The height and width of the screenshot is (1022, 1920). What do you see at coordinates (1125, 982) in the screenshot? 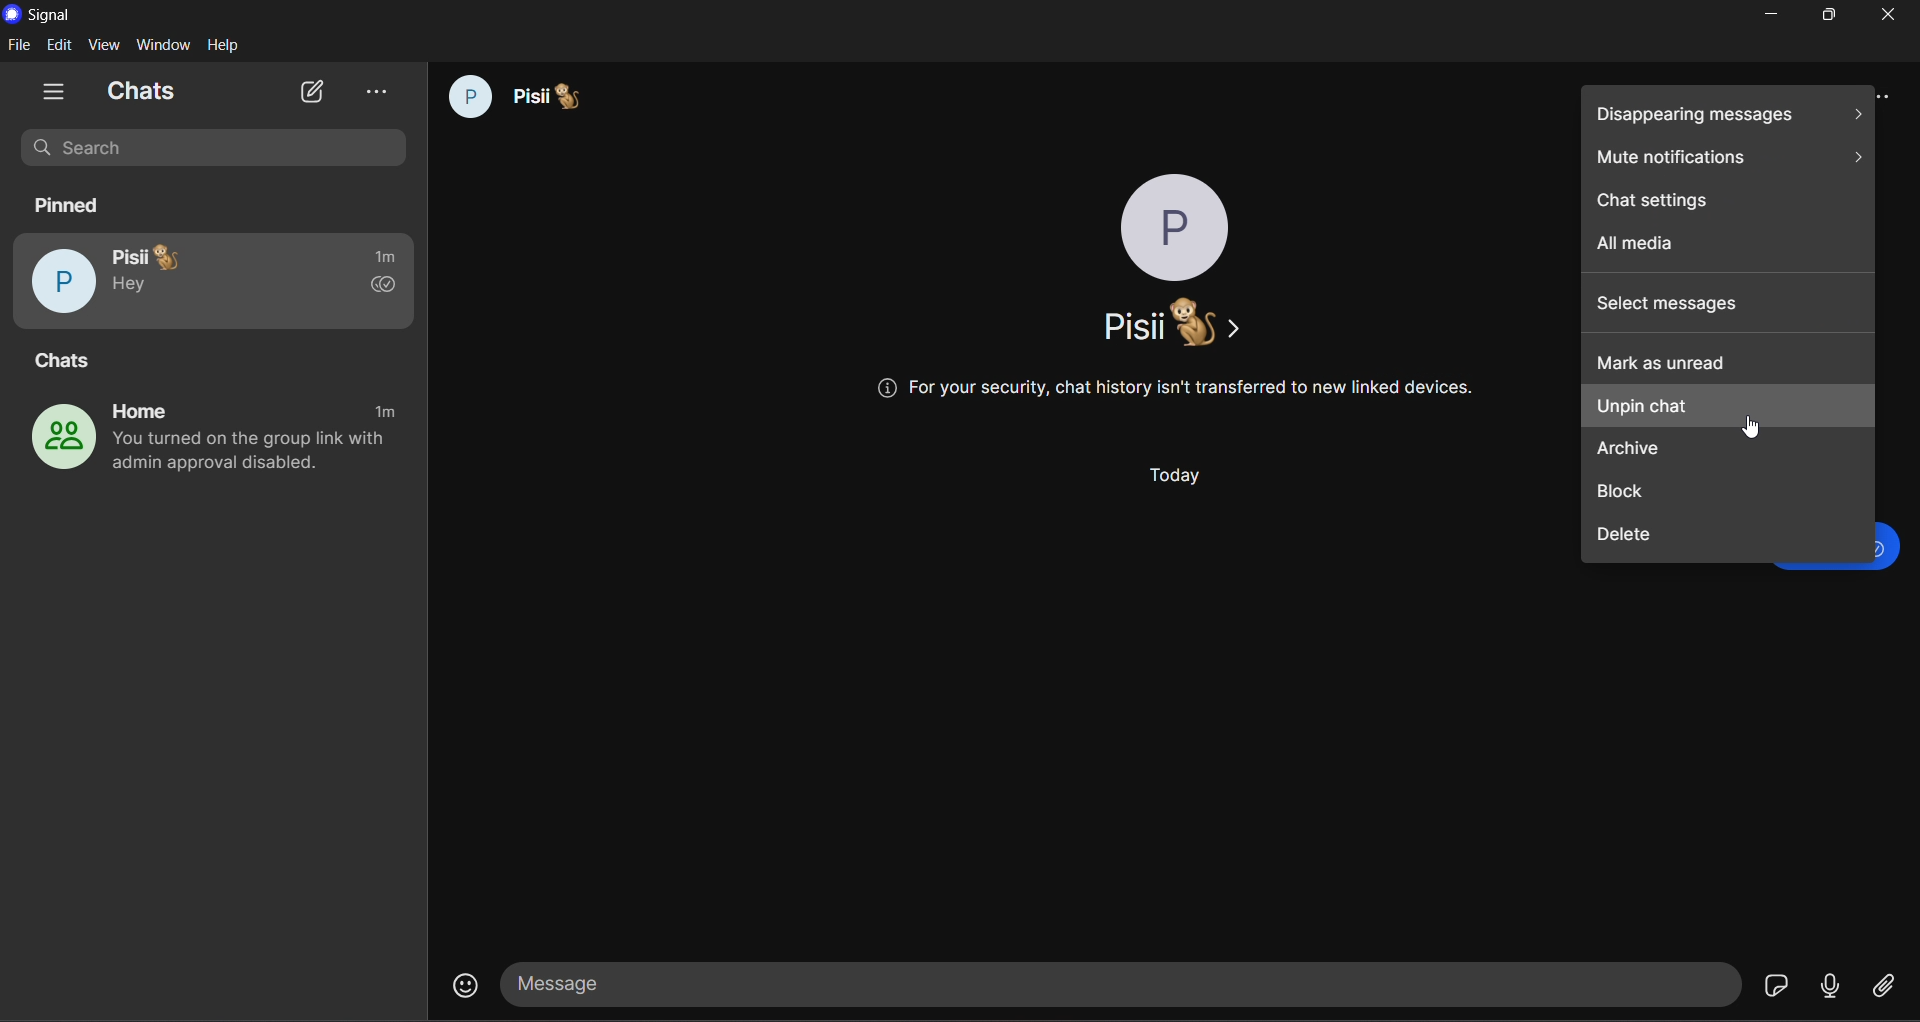
I see `message` at bounding box center [1125, 982].